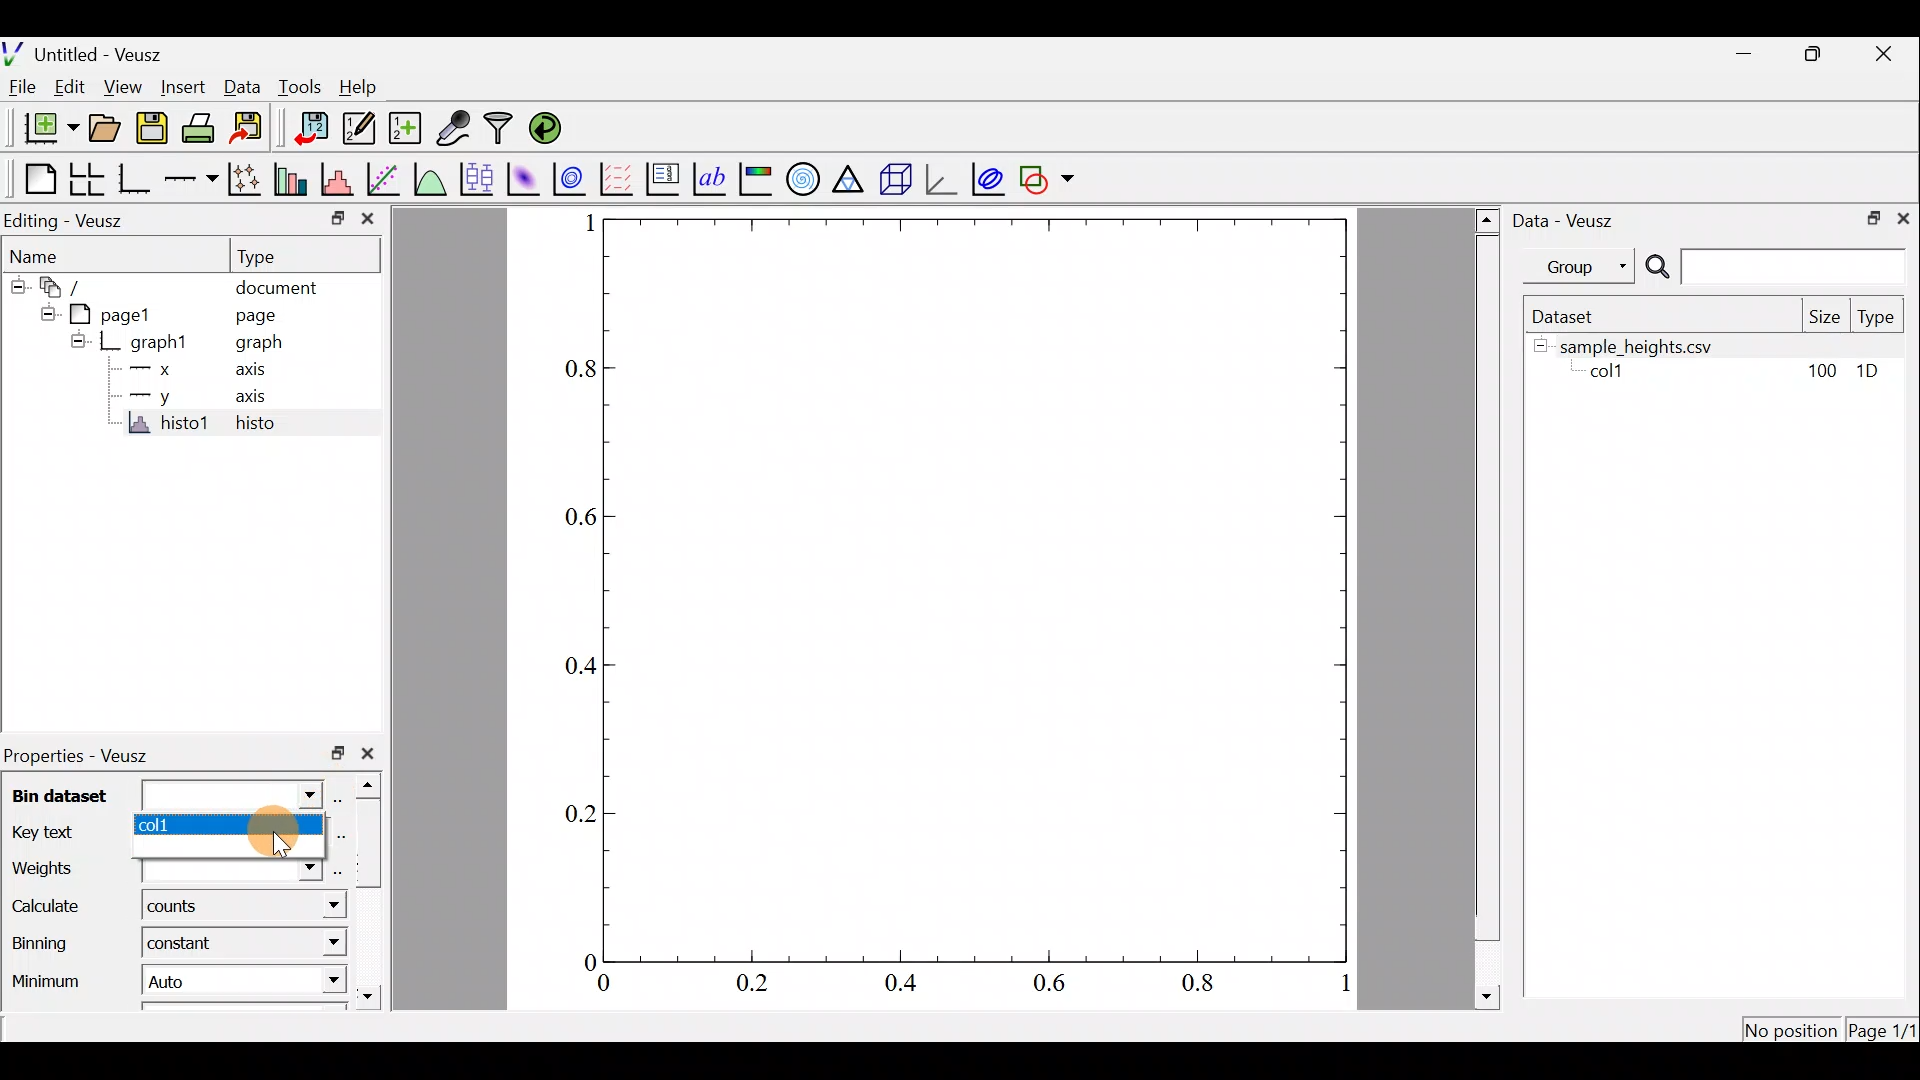 The image size is (1920, 1080). Describe the element at coordinates (341, 796) in the screenshot. I see `select using dataset browser` at that location.